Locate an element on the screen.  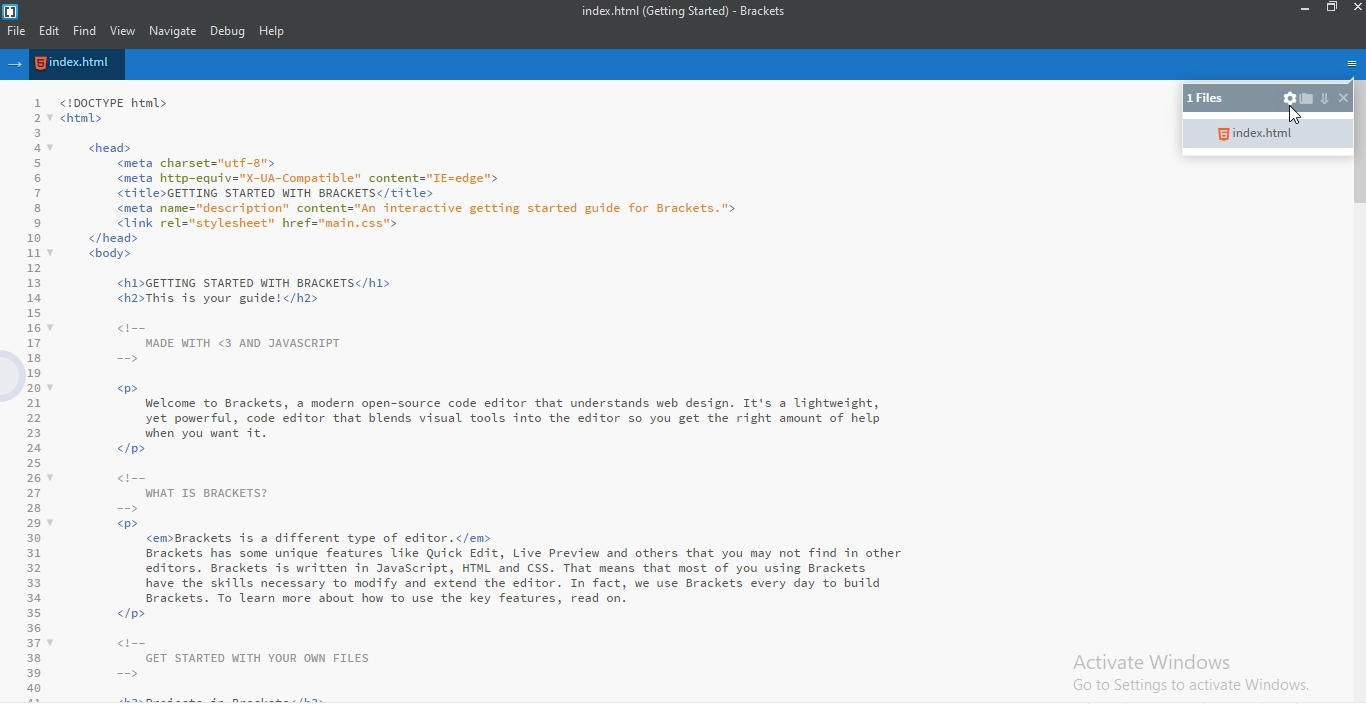
edit is located at coordinates (48, 31).